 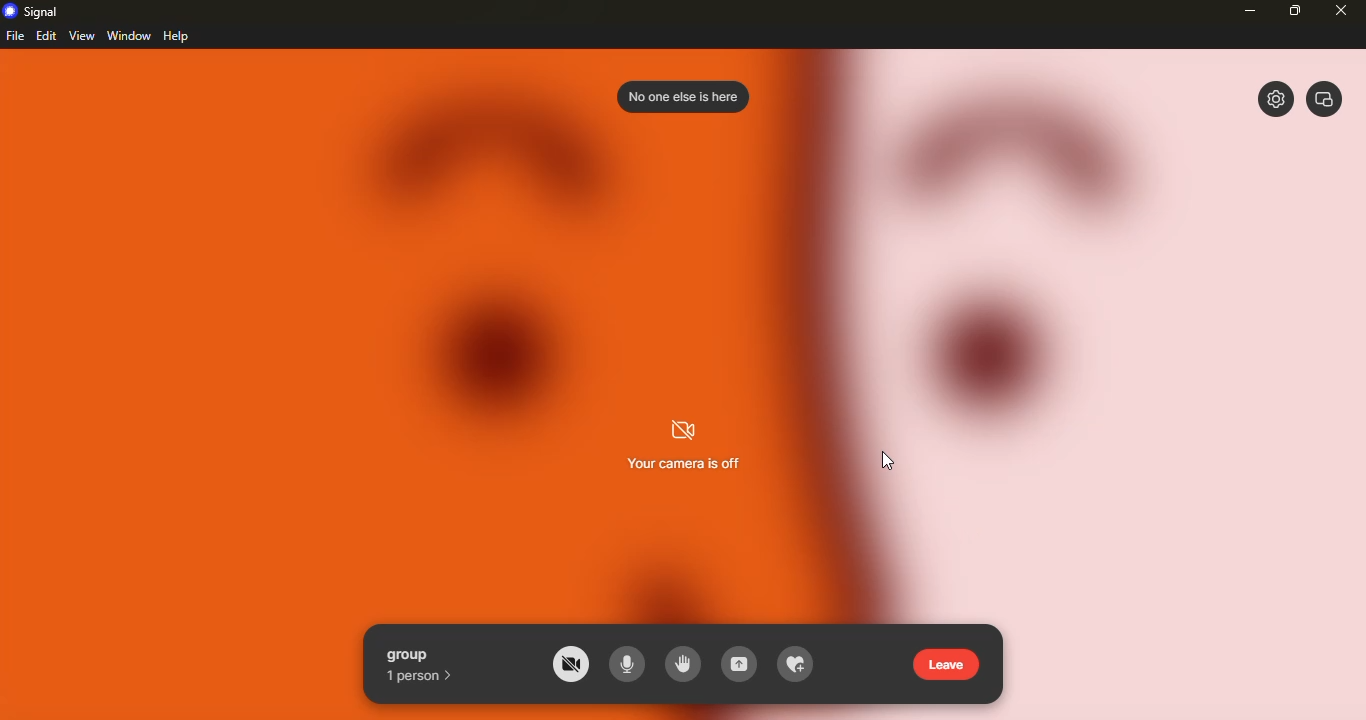 What do you see at coordinates (1270, 100) in the screenshot?
I see `settings` at bounding box center [1270, 100].